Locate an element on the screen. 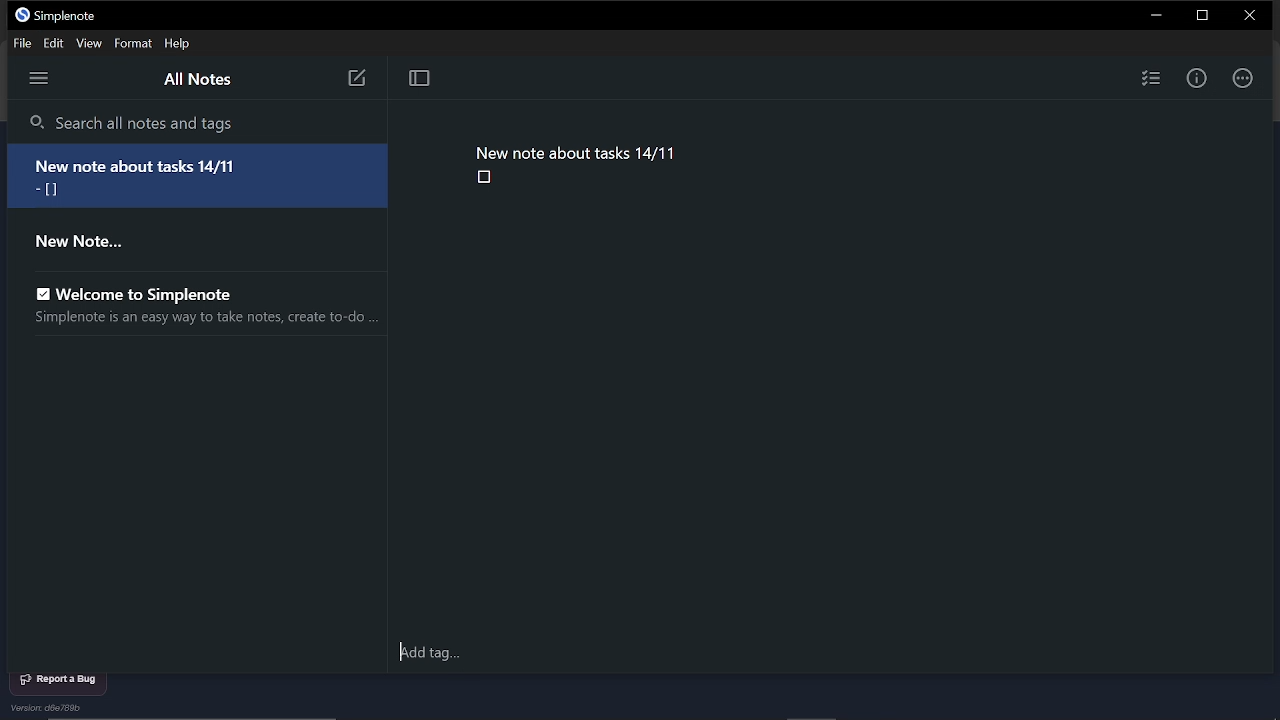   Simplenote is located at coordinates (72, 16).